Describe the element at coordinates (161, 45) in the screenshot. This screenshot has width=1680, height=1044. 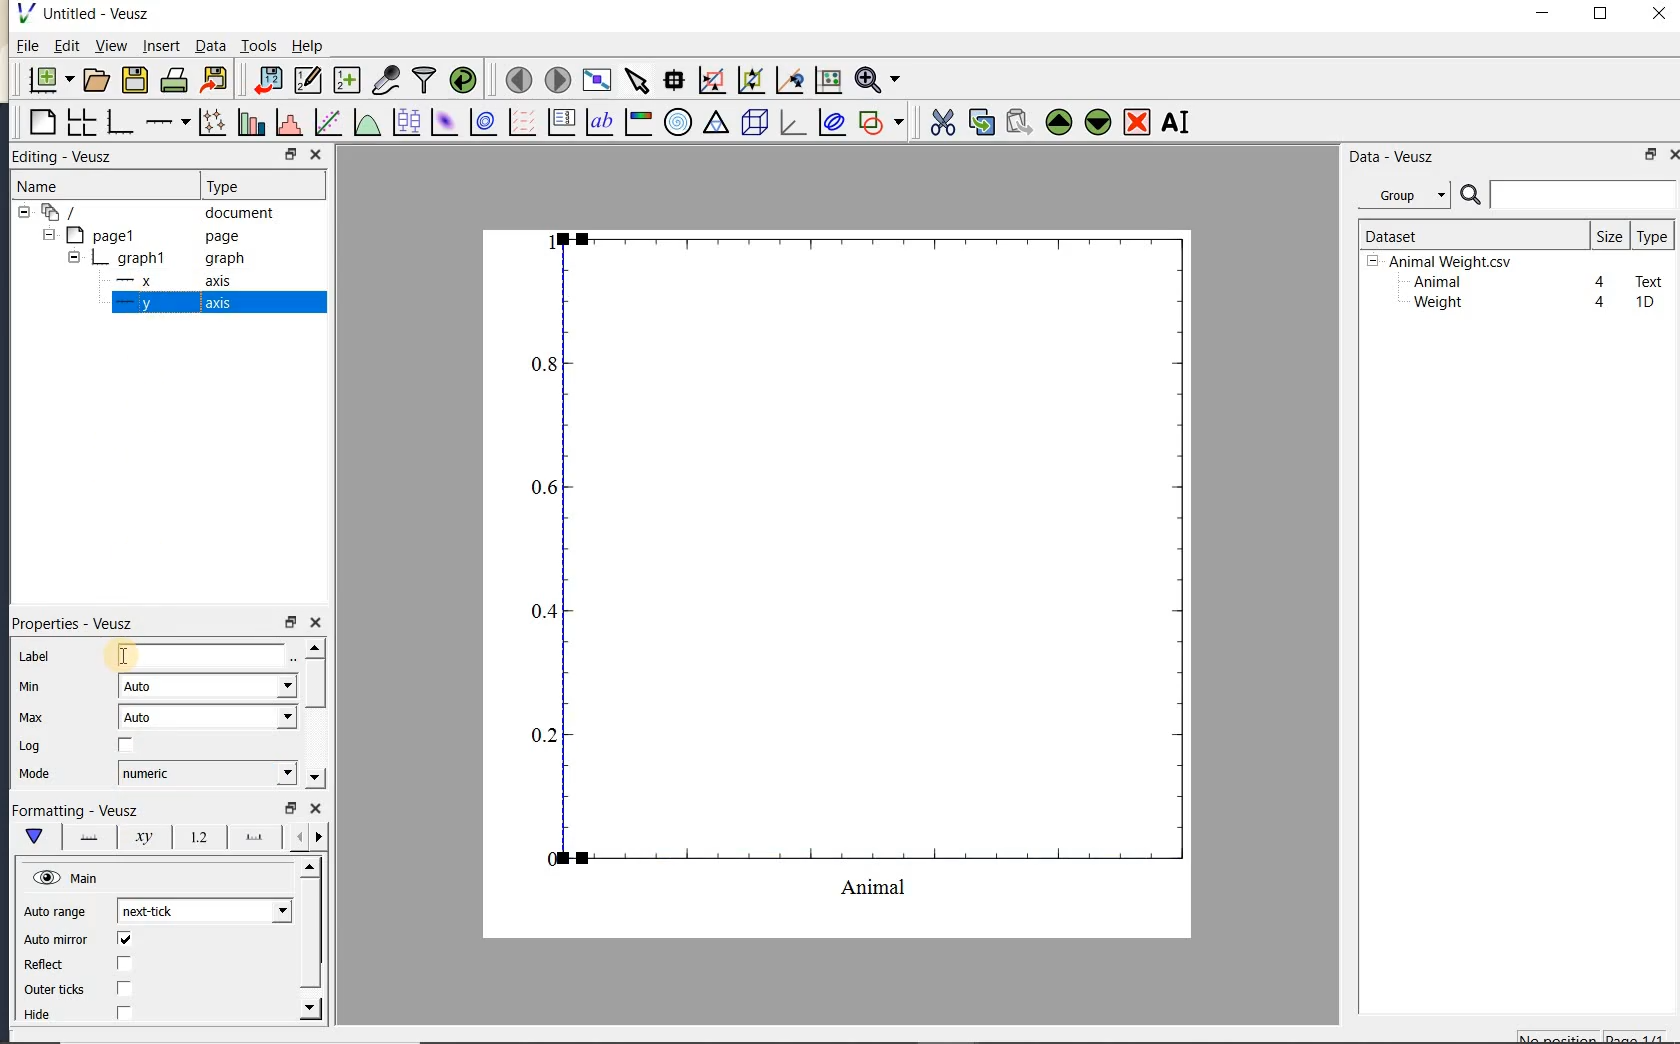
I see `insert` at that location.